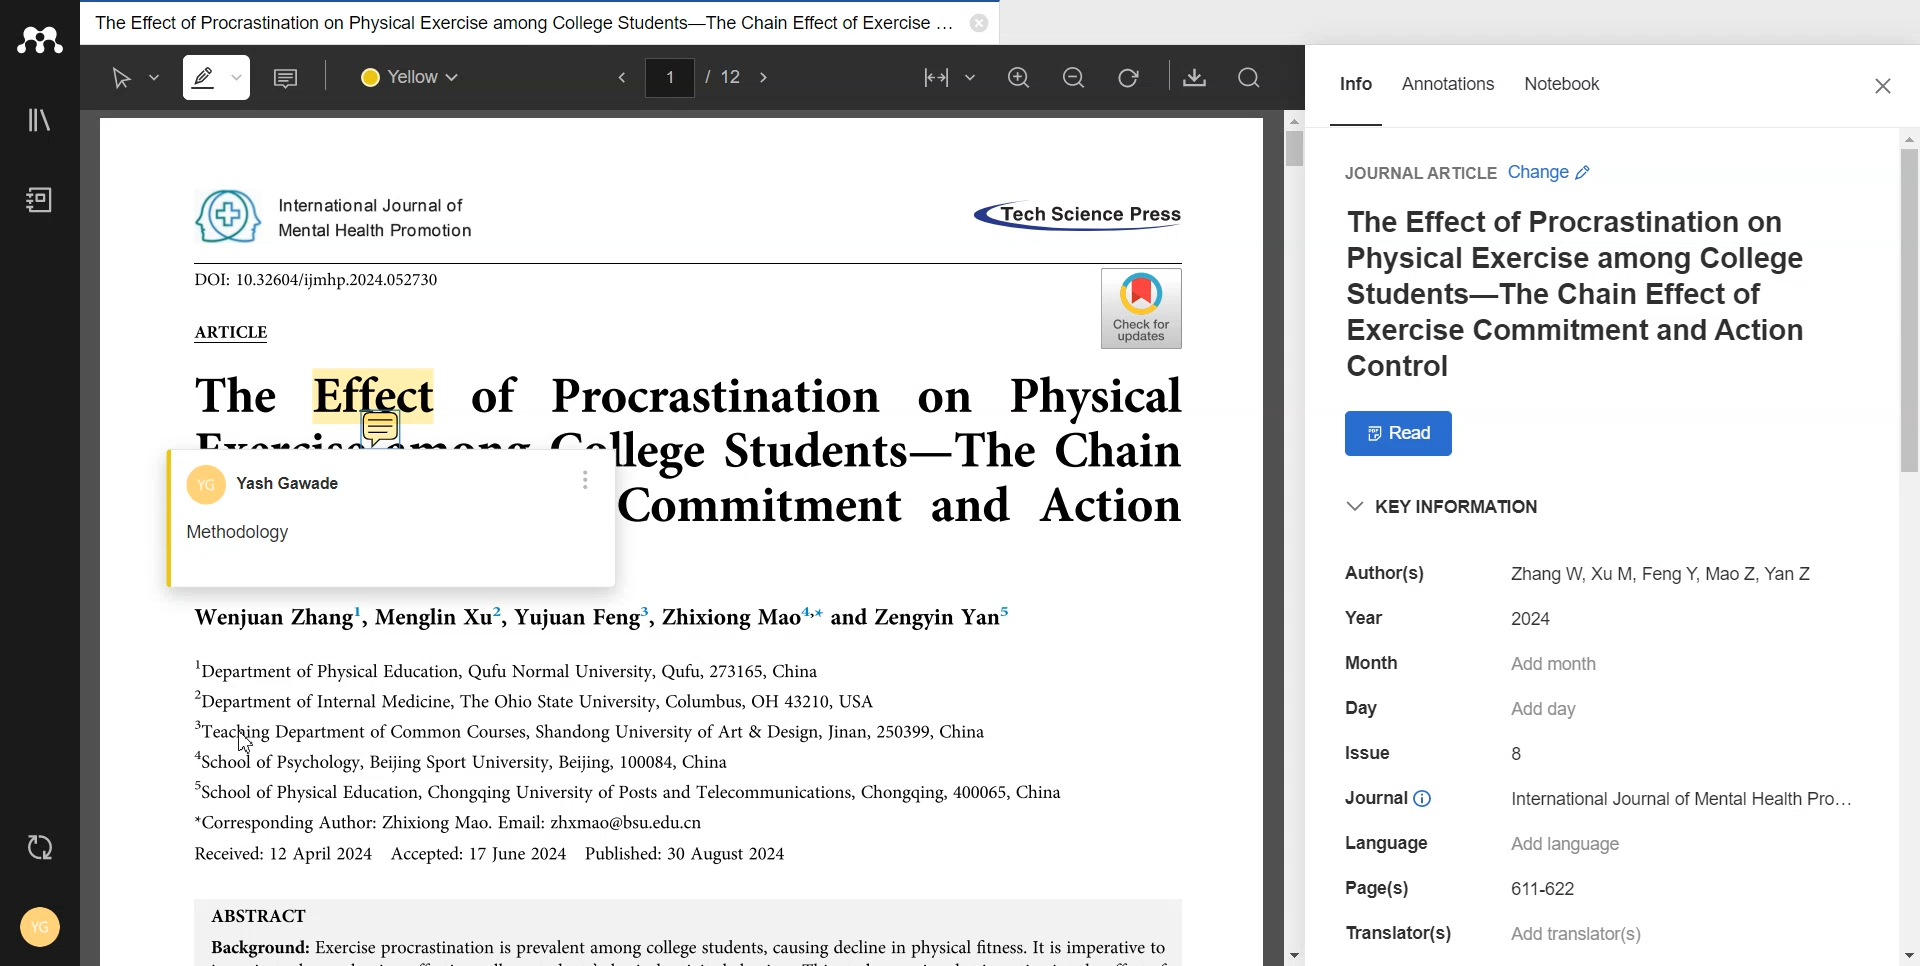  What do you see at coordinates (40, 120) in the screenshot?
I see `Library` at bounding box center [40, 120].